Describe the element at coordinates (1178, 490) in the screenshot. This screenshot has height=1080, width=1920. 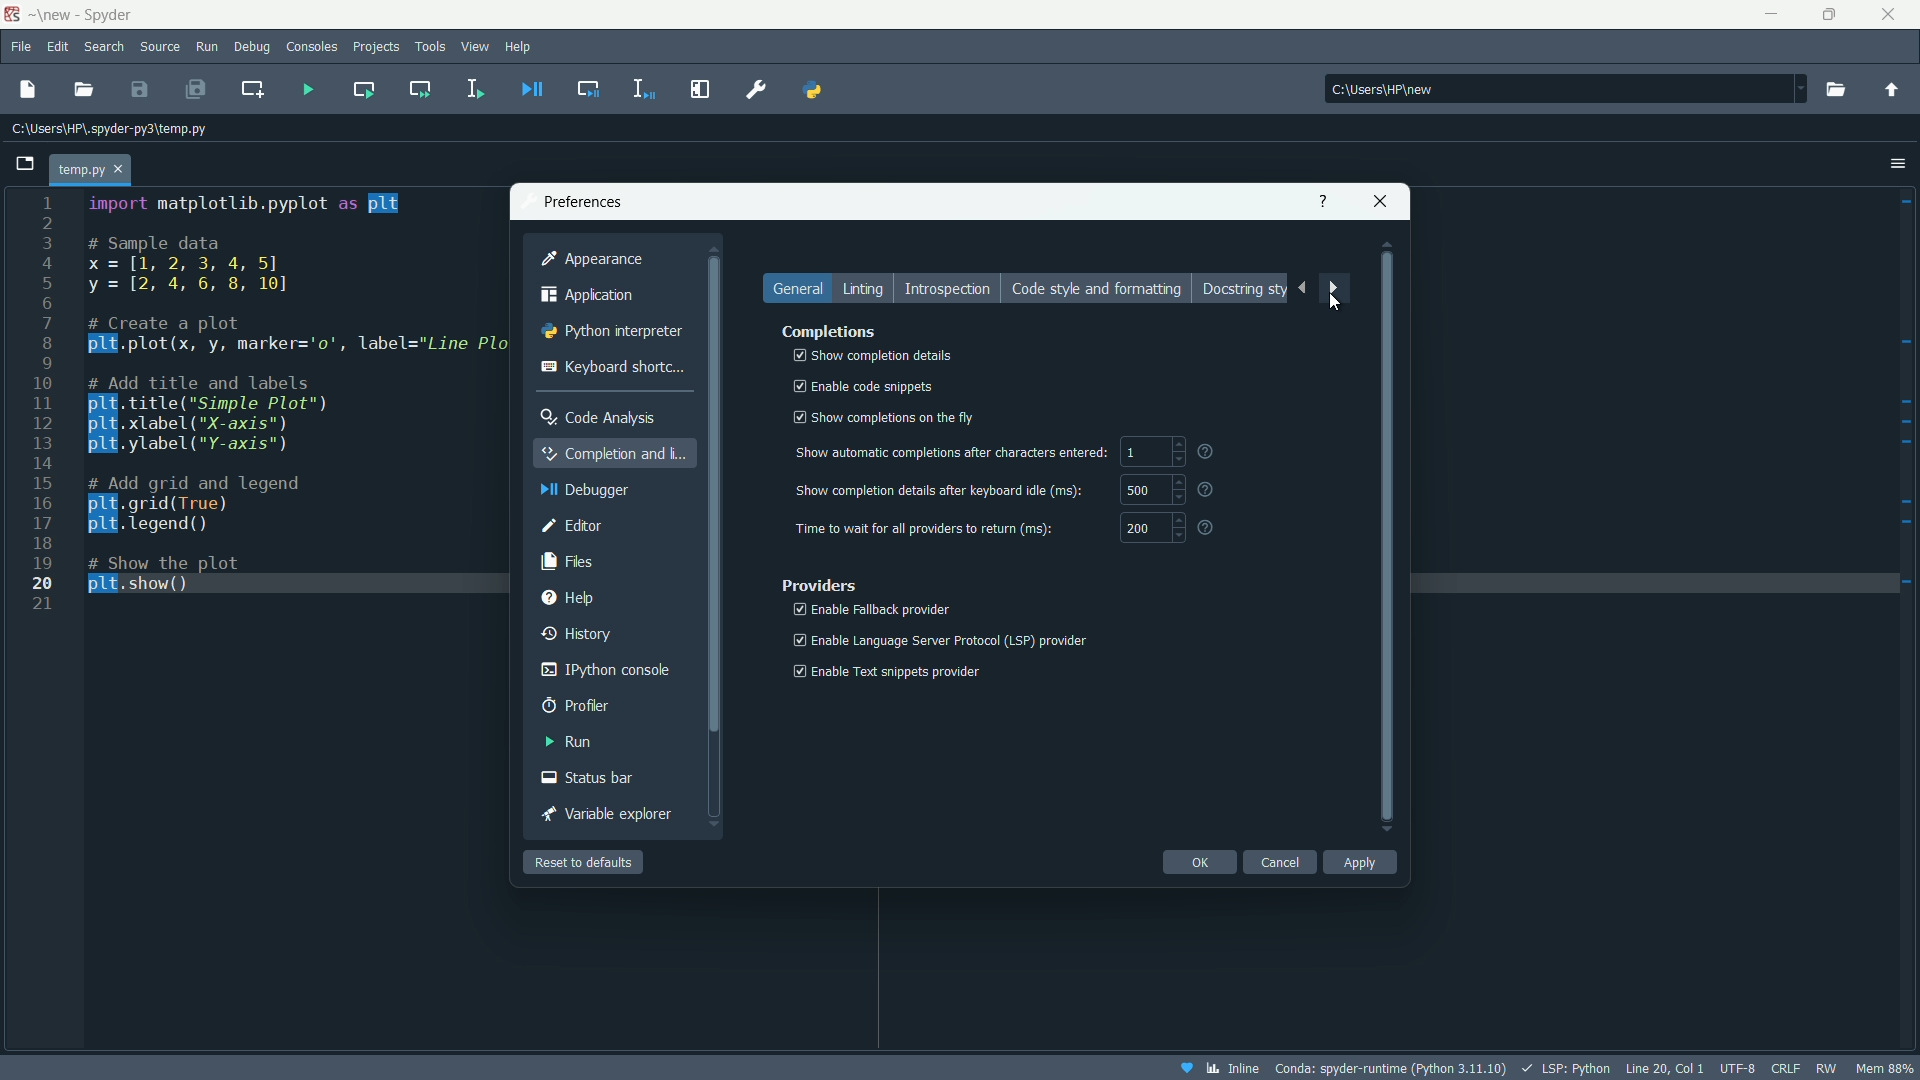
I see `increment and decremnt button` at that location.